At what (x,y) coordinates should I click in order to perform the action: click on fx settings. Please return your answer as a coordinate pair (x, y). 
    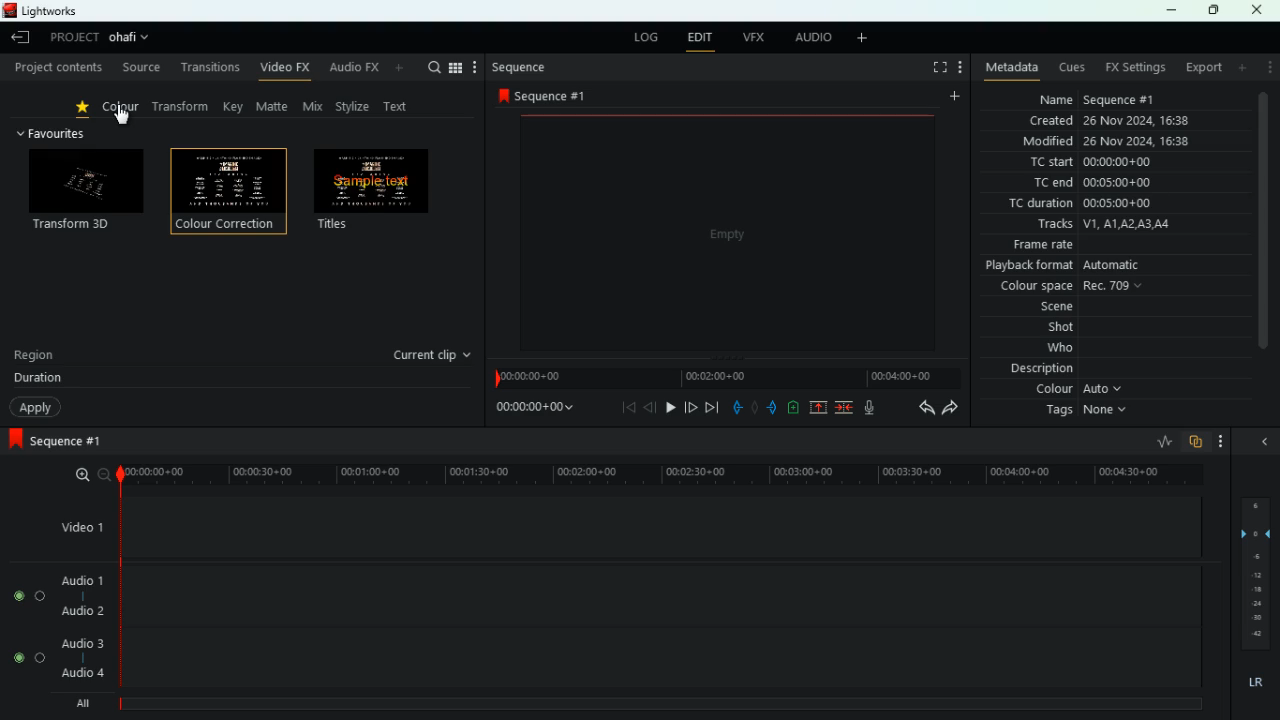
    Looking at the image, I should click on (1137, 67).